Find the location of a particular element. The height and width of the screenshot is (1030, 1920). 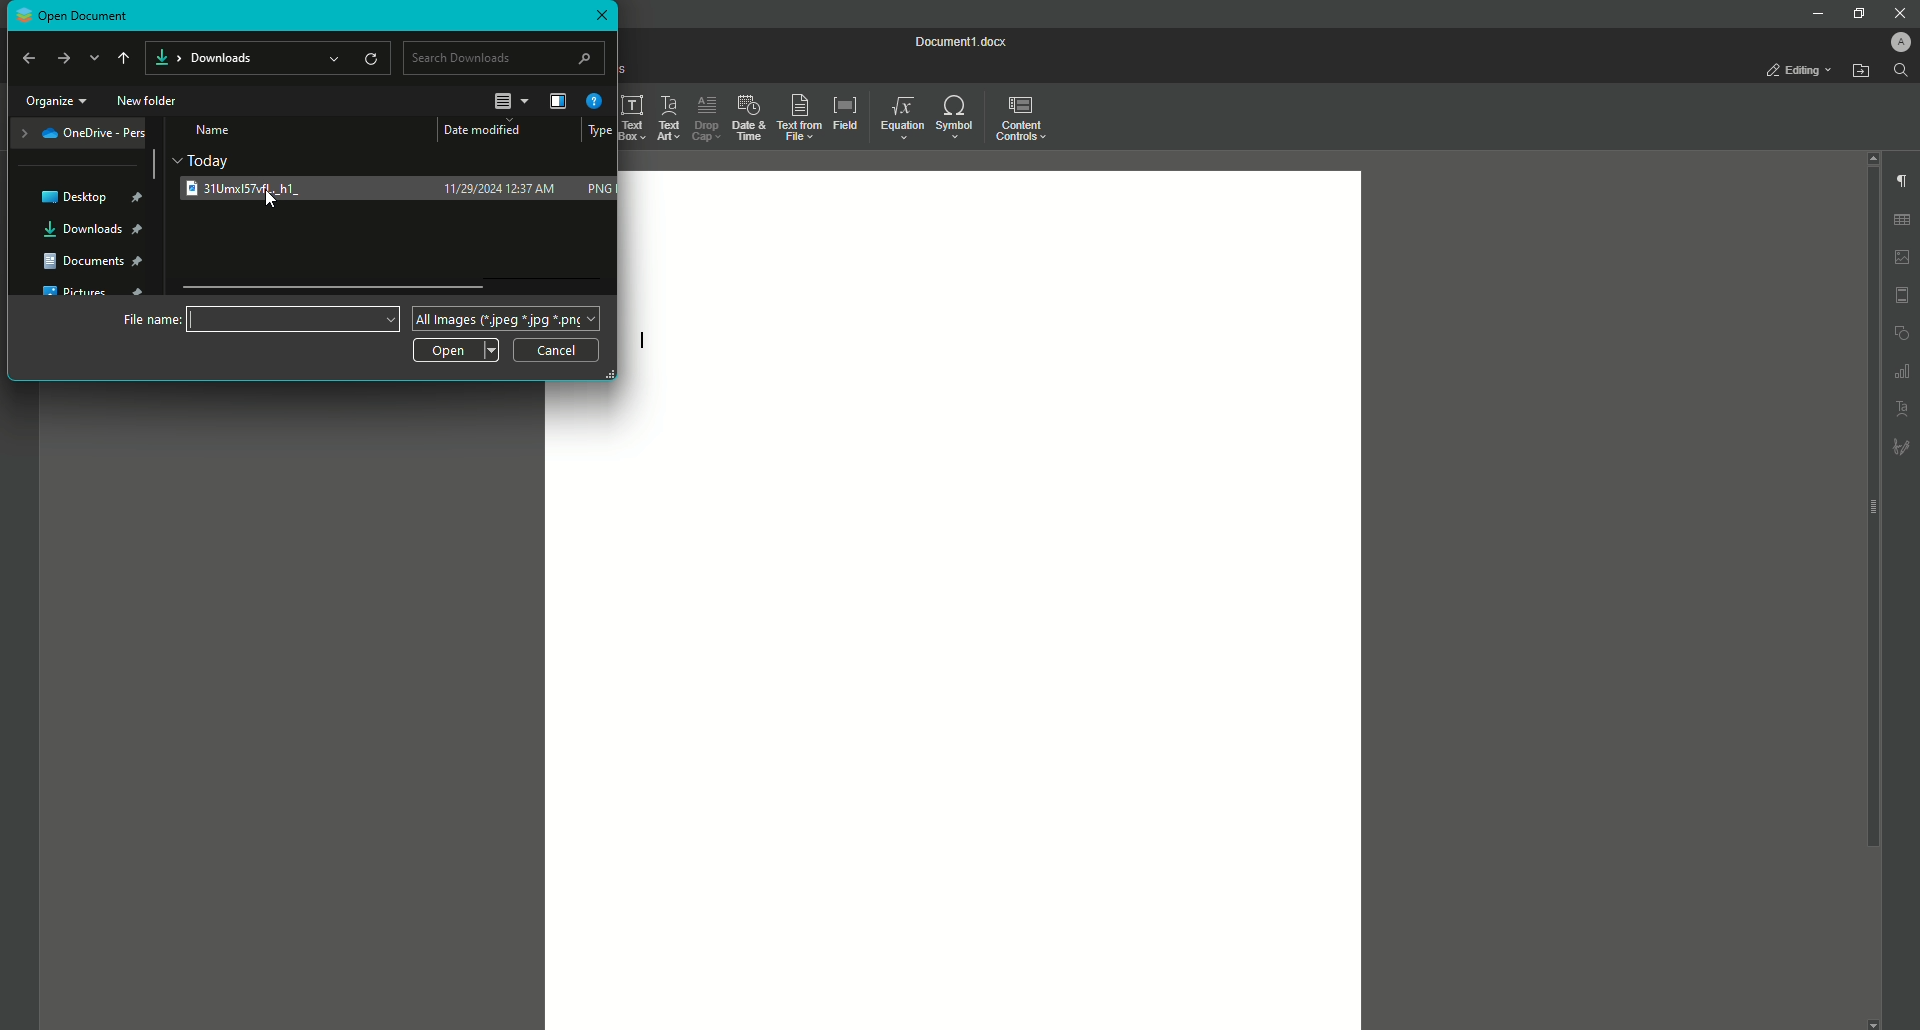

Editing is located at coordinates (1796, 69).